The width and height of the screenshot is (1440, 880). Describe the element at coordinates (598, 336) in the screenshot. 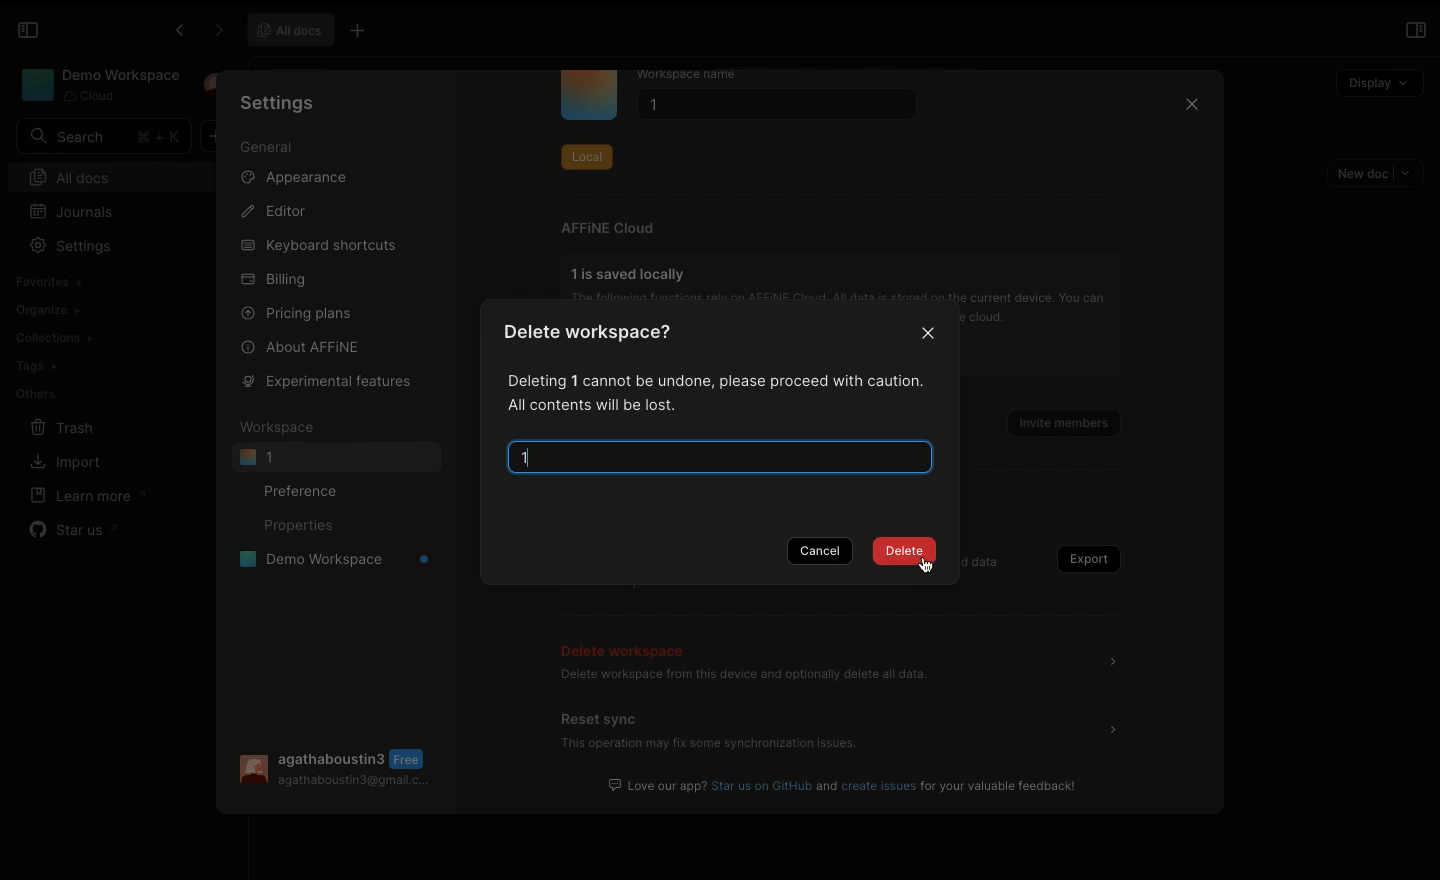

I see `Delete workspace?` at that location.